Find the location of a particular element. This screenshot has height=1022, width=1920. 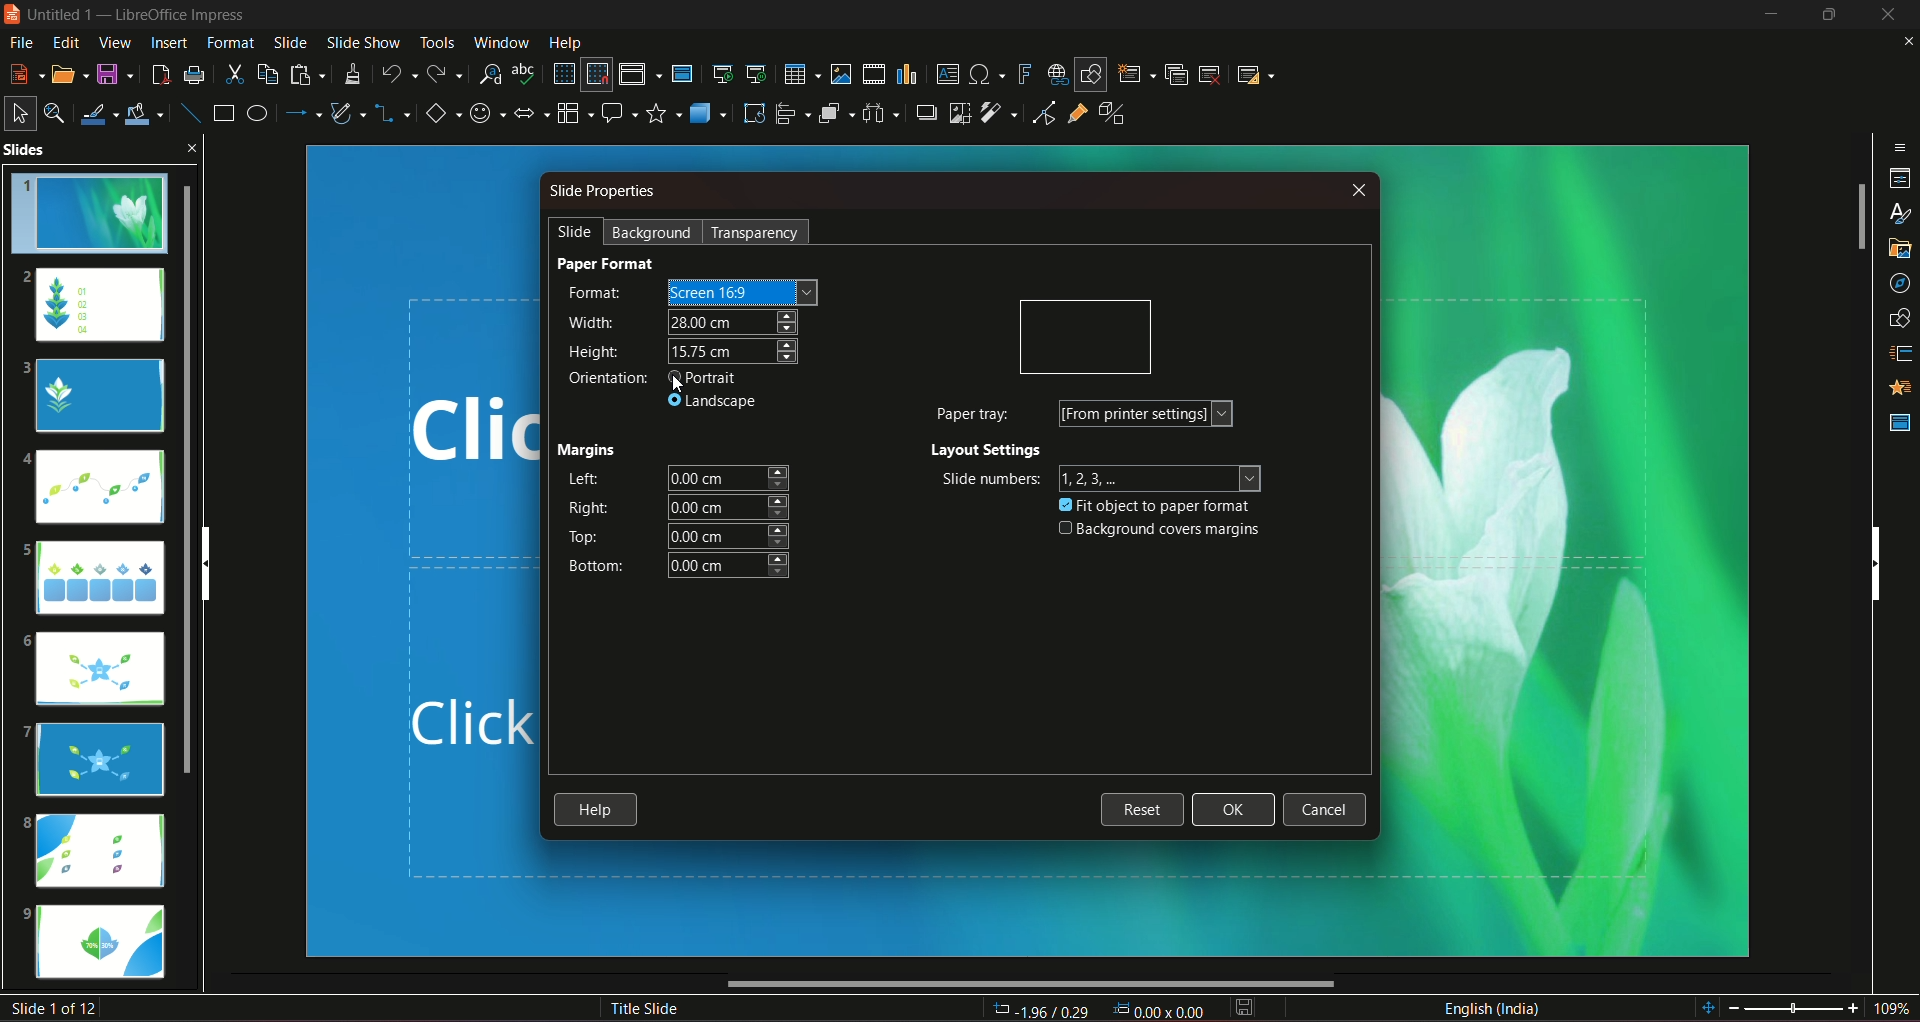

open is located at coordinates (69, 72).